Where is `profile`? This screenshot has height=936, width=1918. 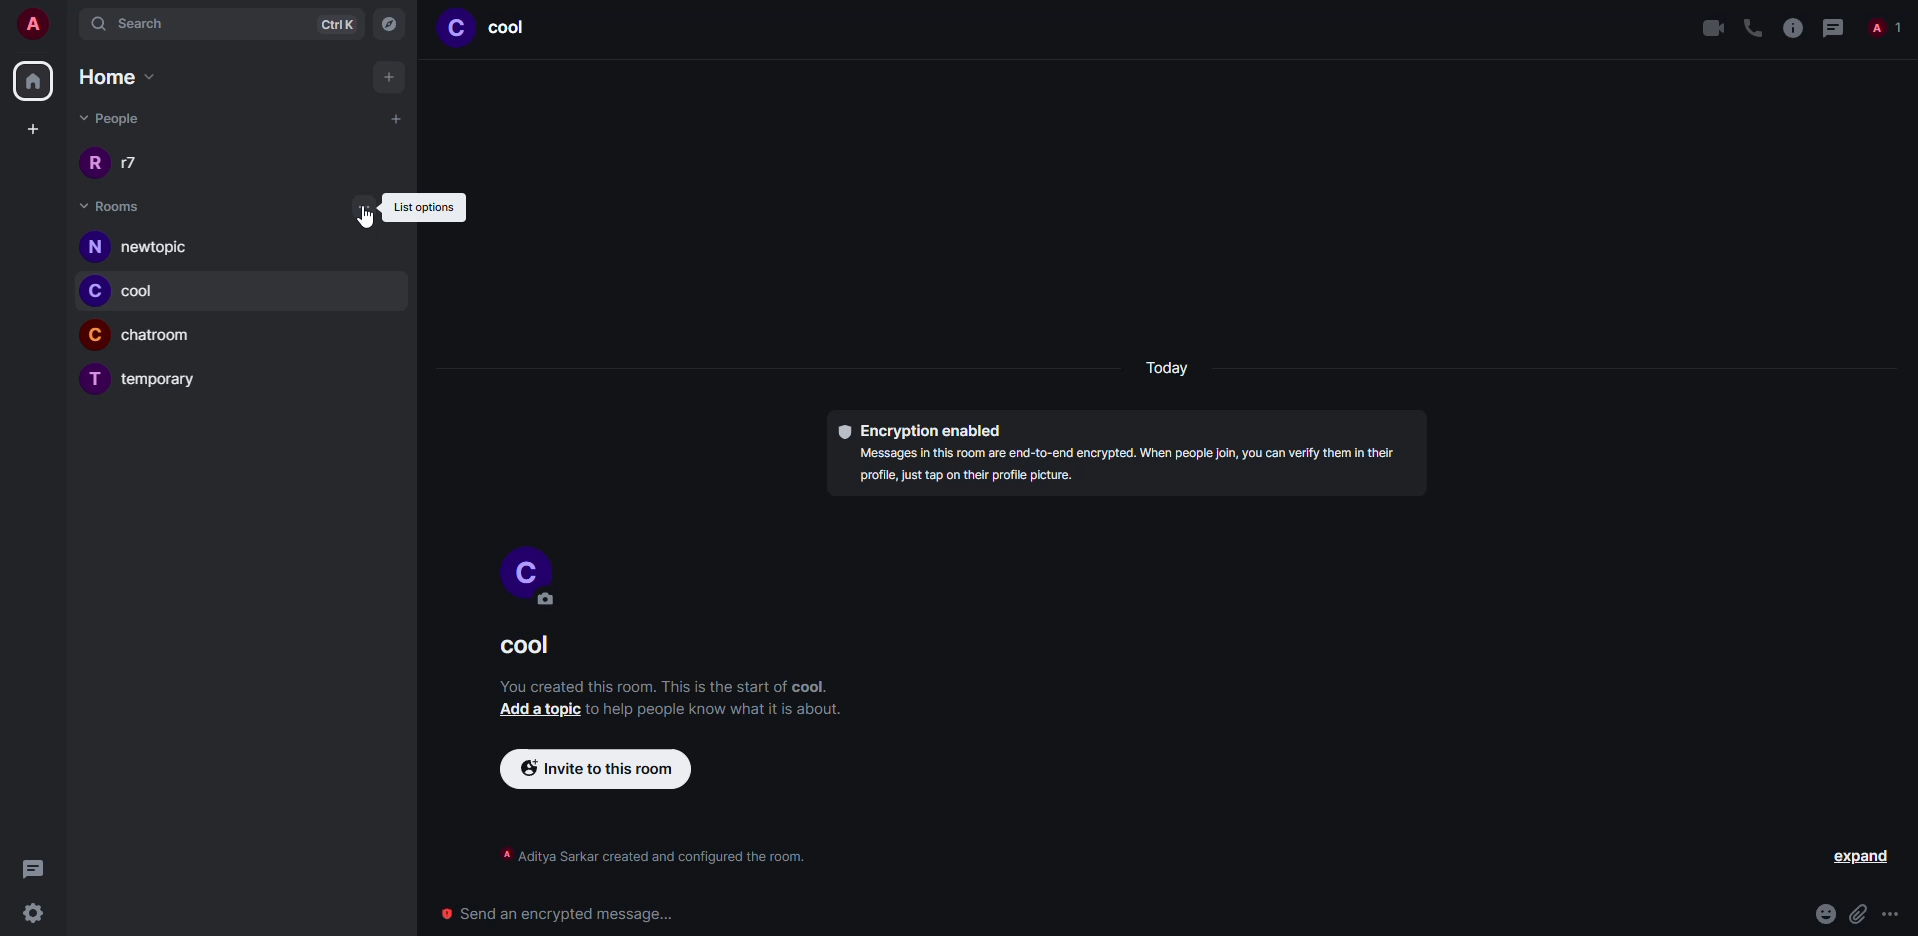 profile is located at coordinates (93, 381).